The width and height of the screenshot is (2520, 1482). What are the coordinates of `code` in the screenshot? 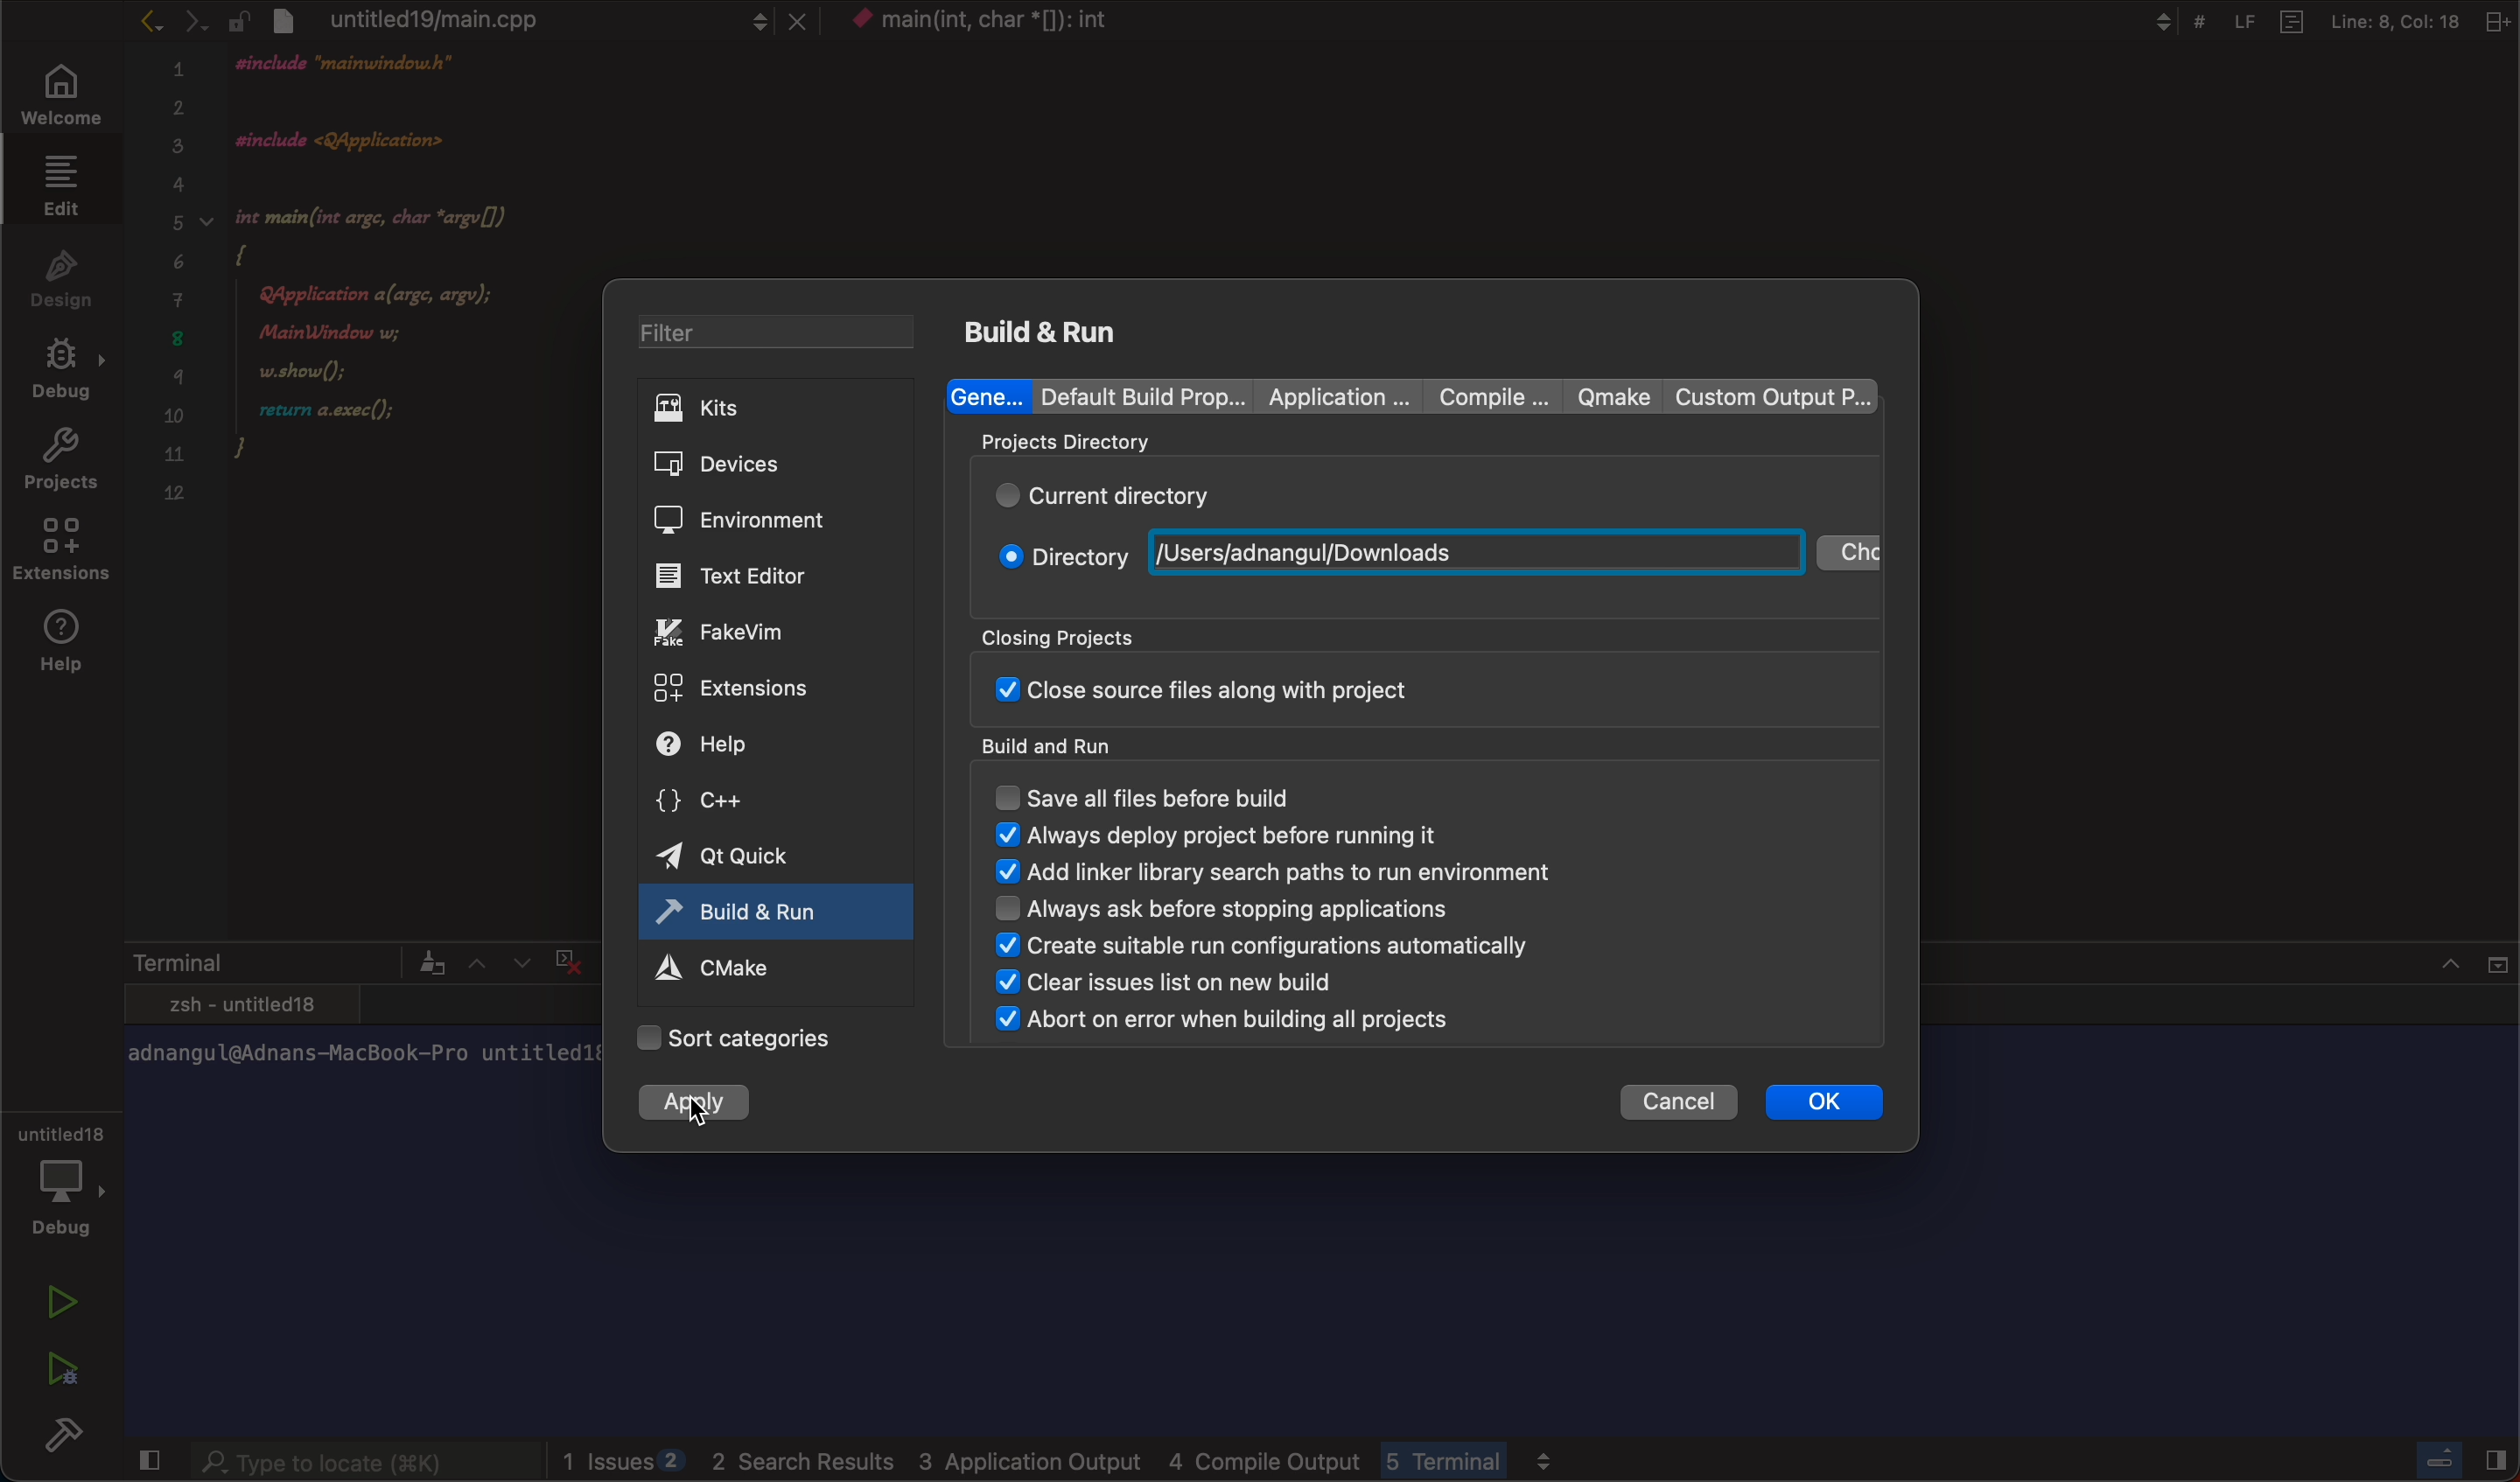 It's located at (364, 277).